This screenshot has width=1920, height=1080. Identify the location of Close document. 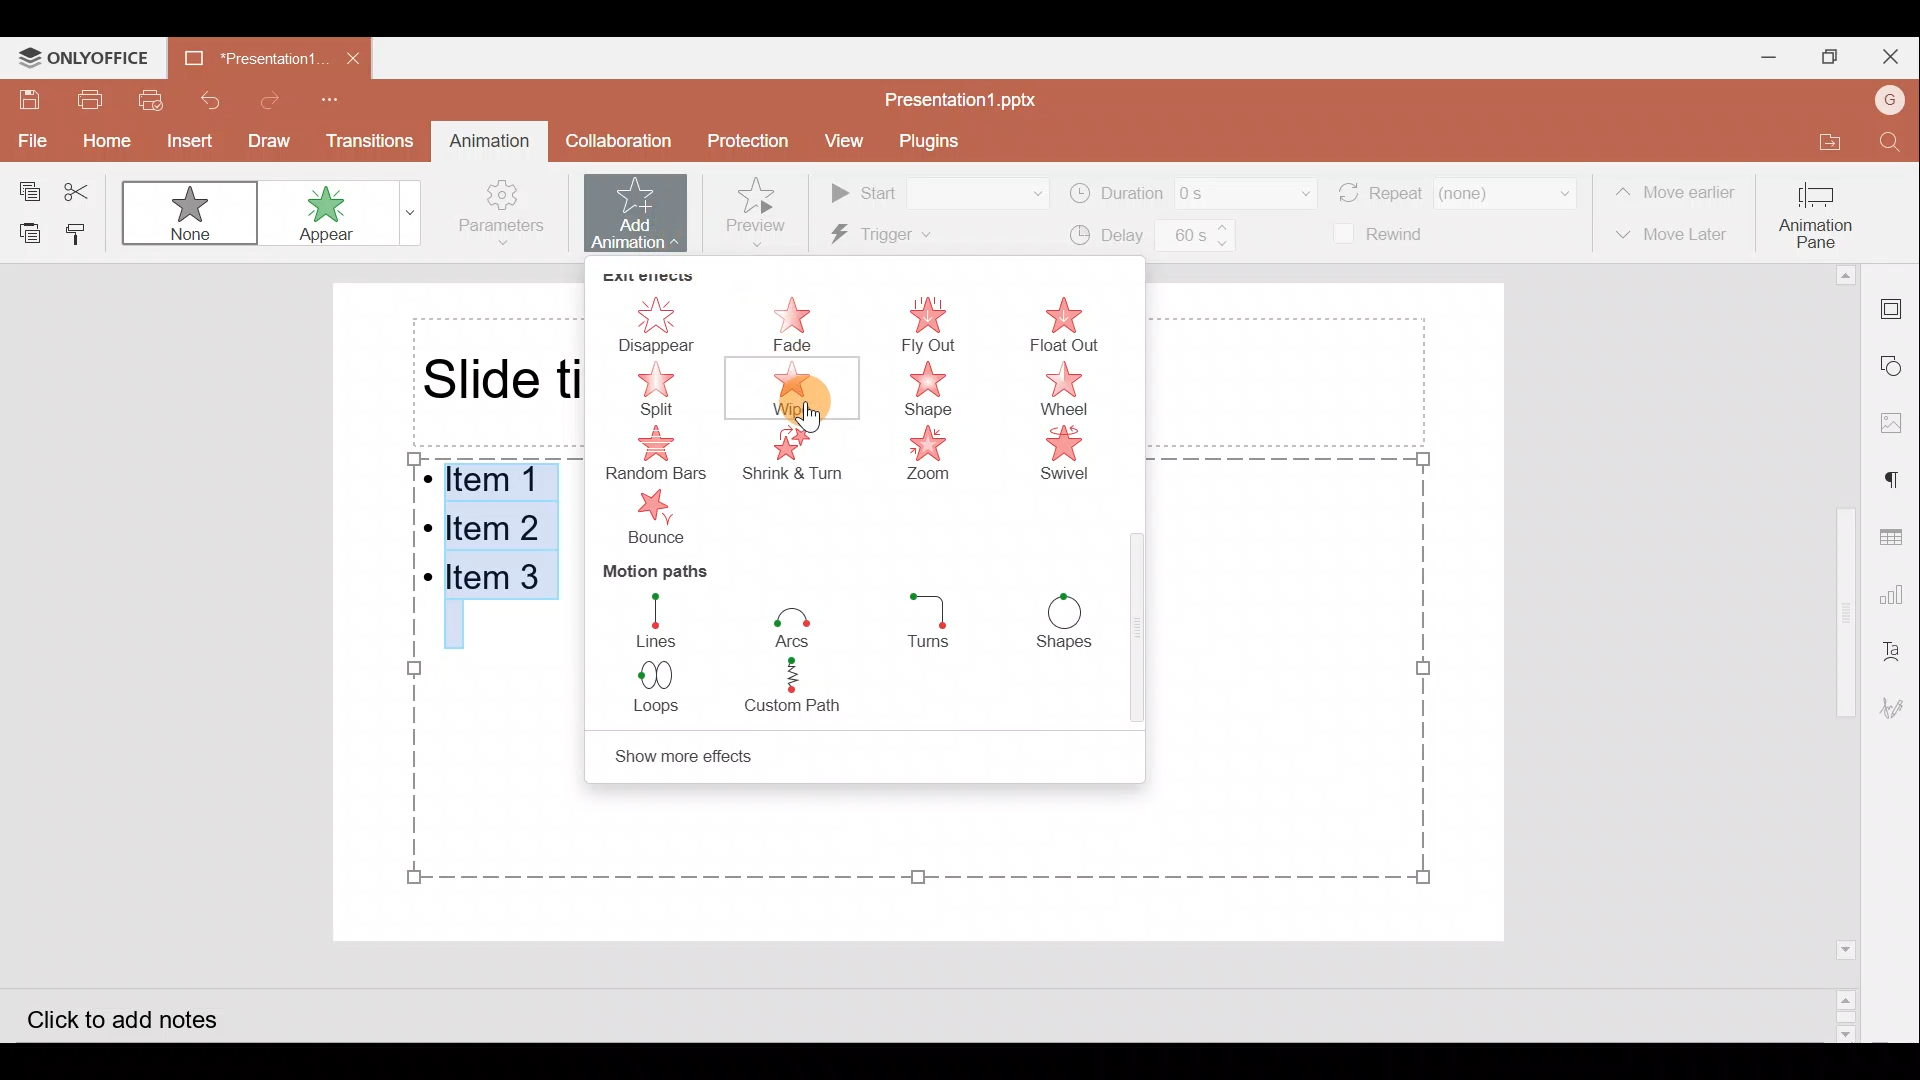
(348, 56).